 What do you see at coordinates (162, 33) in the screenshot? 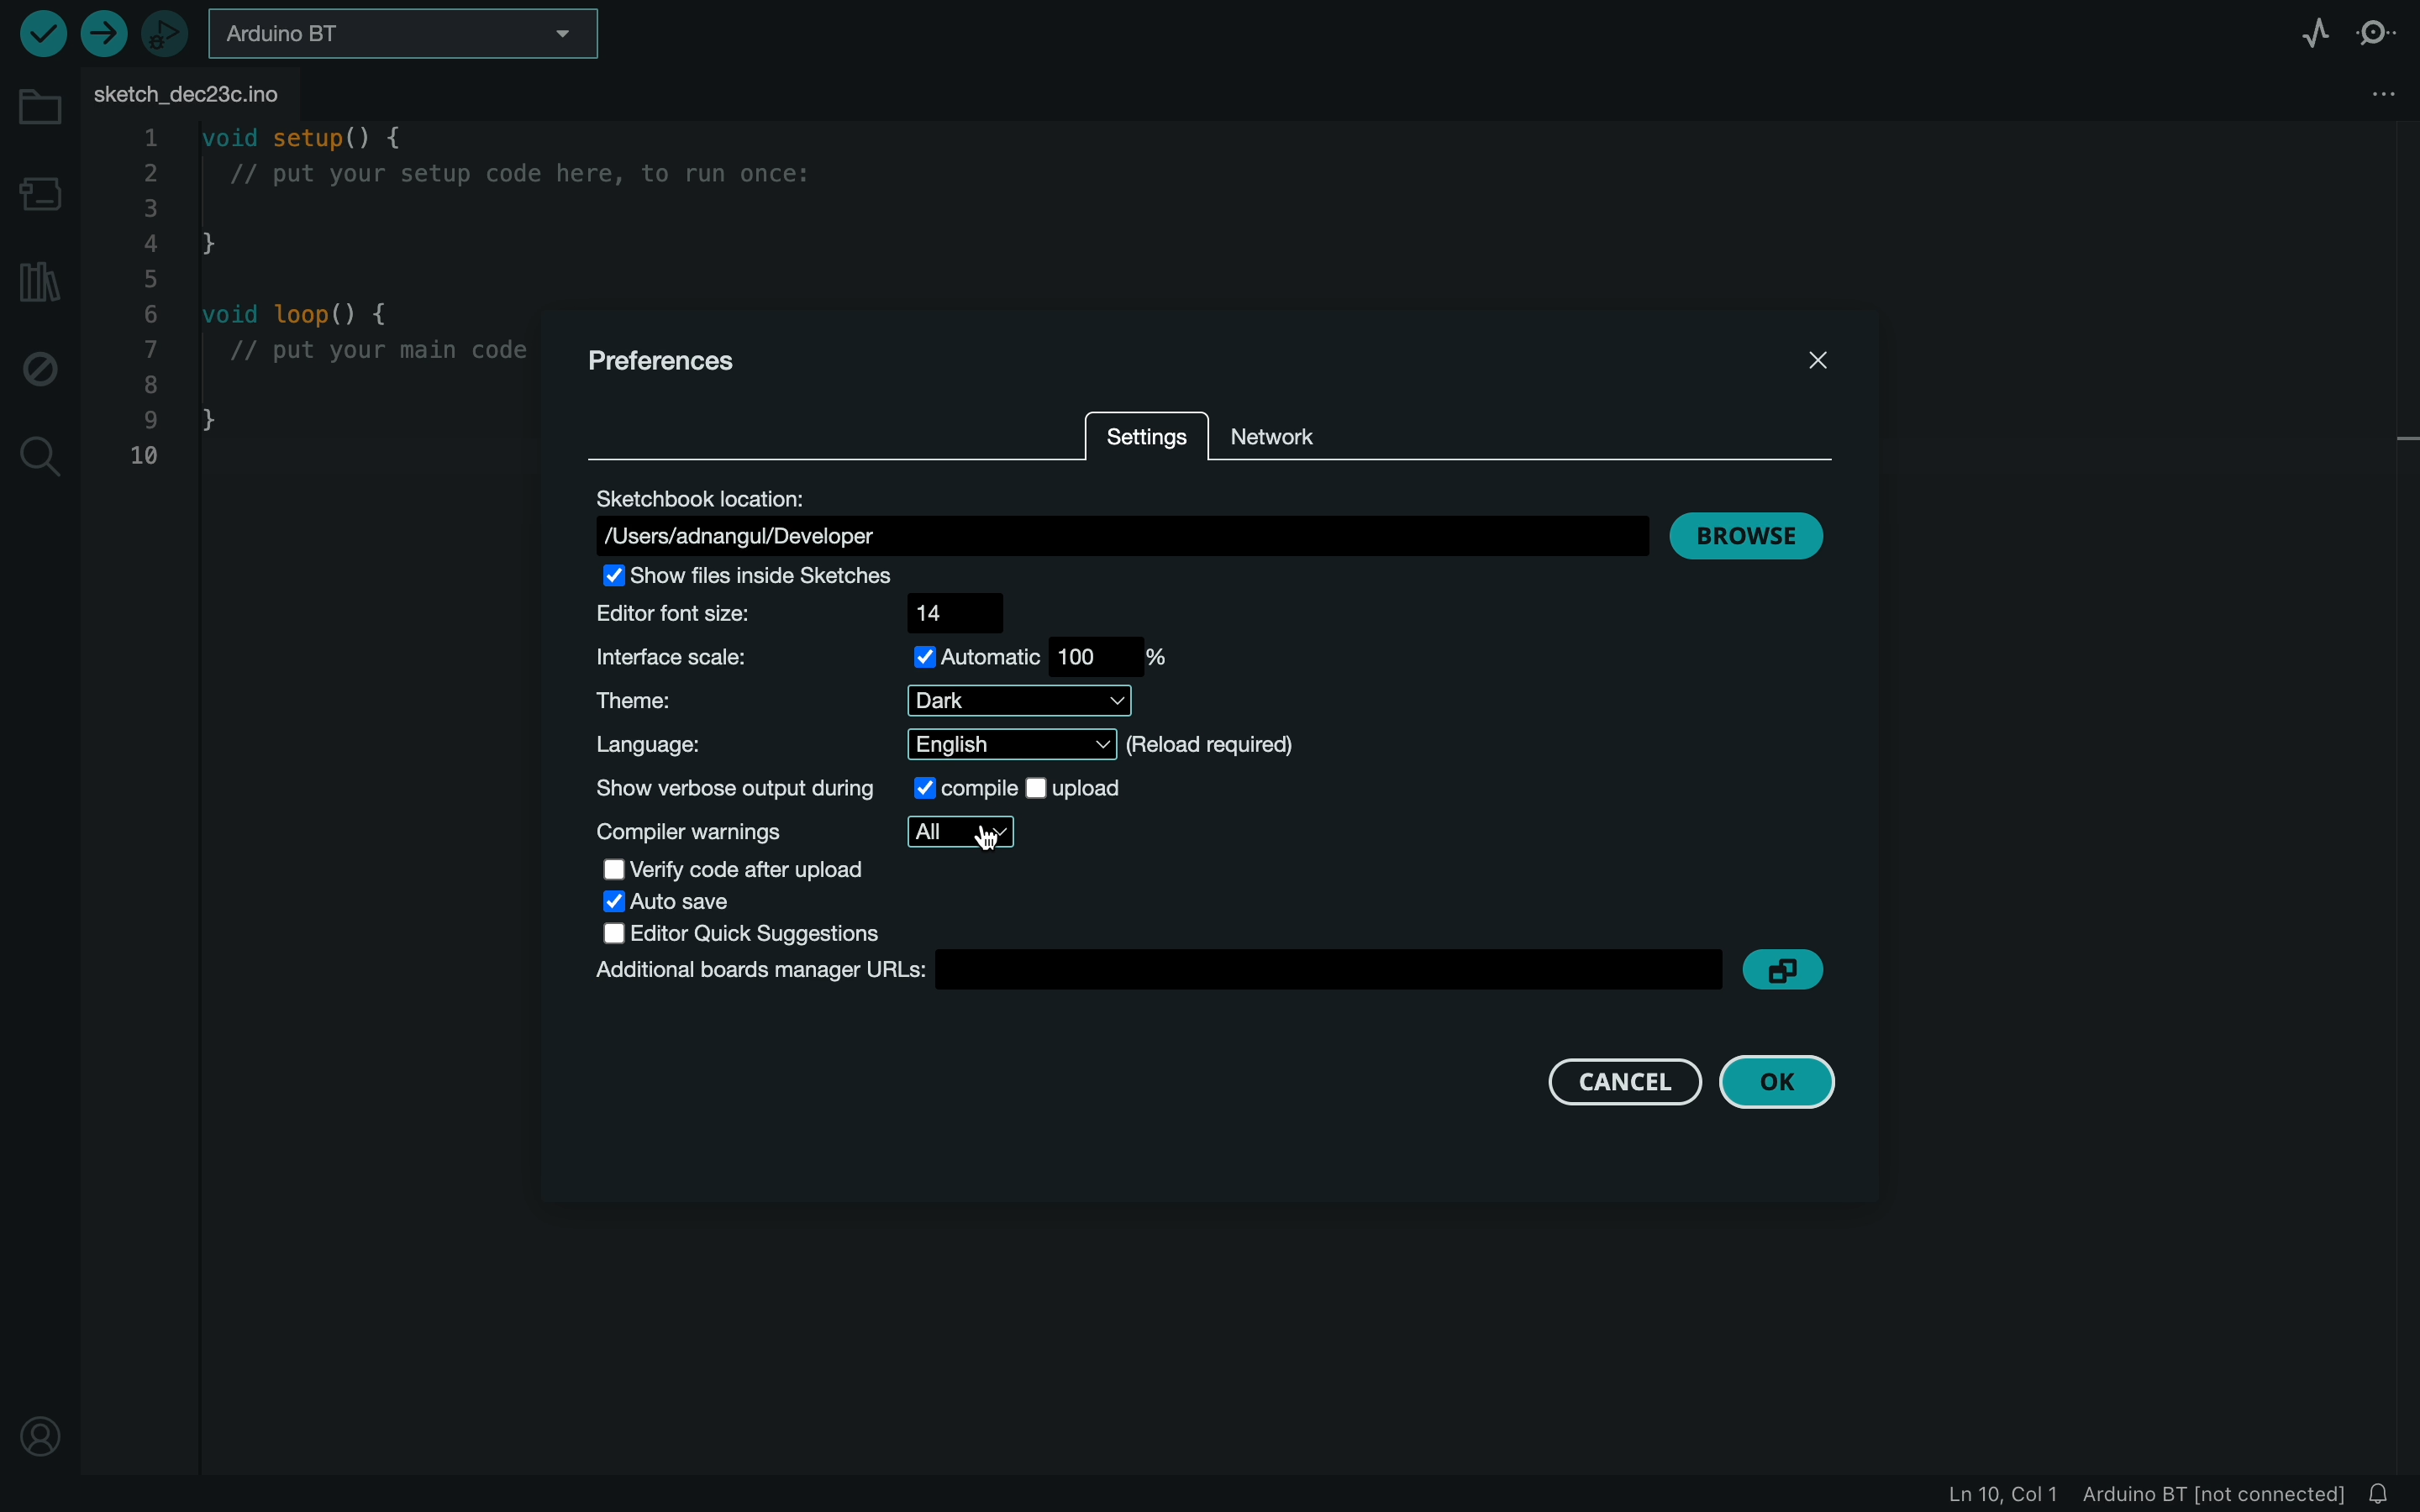
I see `debugger` at bounding box center [162, 33].